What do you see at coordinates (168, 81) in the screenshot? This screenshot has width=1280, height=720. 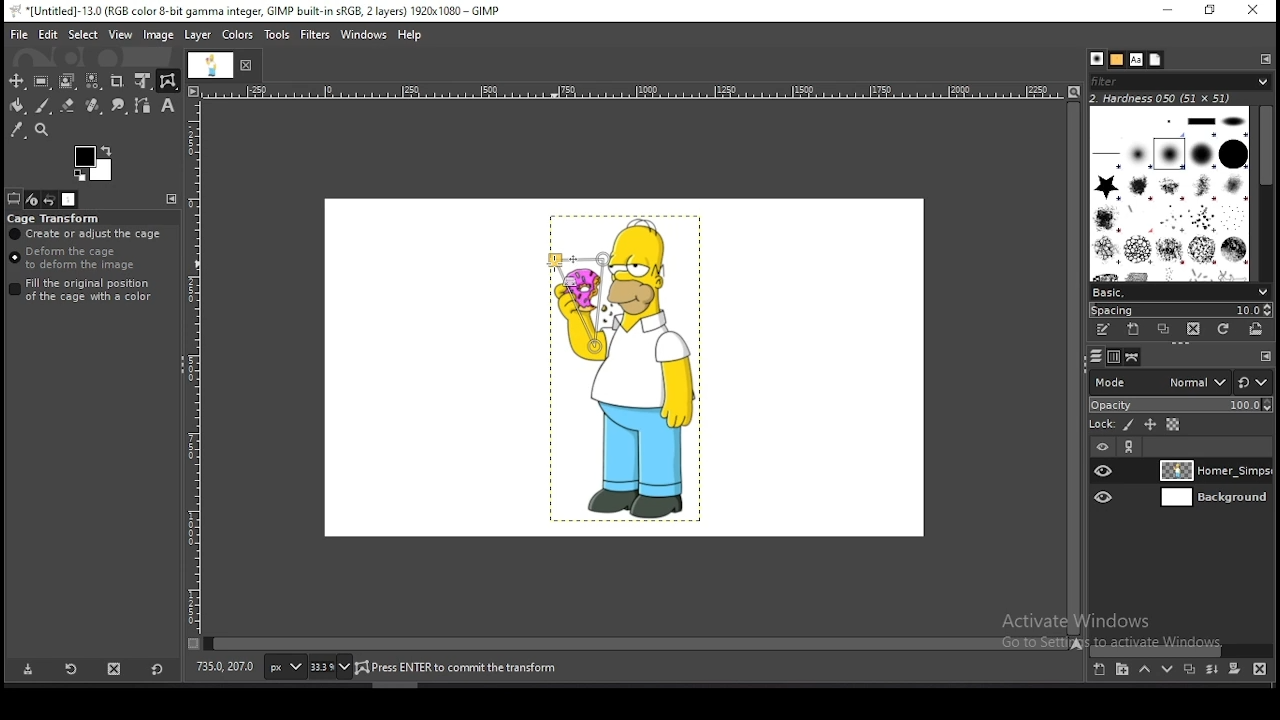 I see `cage transform` at bounding box center [168, 81].